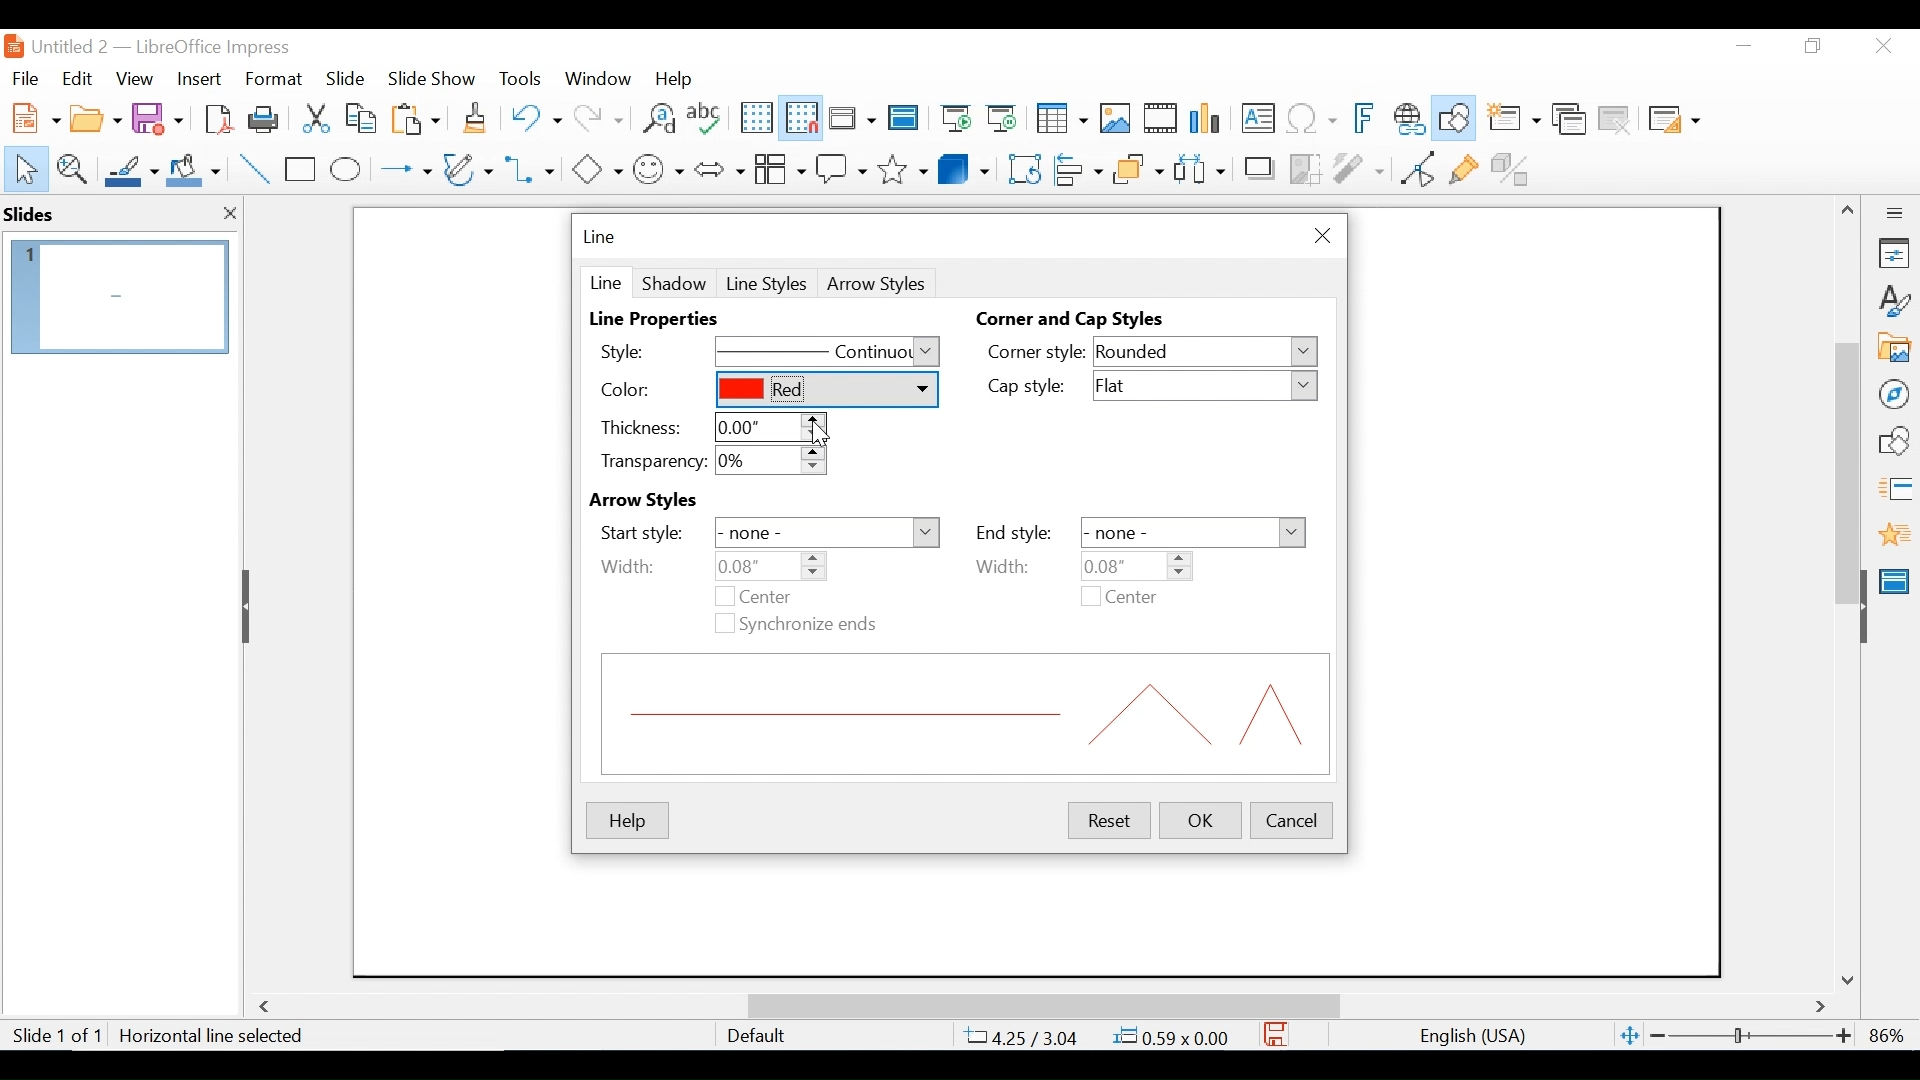 The width and height of the screenshot is (1920, 1080). I want to click on Vertical Scrollbar, so click(1846, 450).